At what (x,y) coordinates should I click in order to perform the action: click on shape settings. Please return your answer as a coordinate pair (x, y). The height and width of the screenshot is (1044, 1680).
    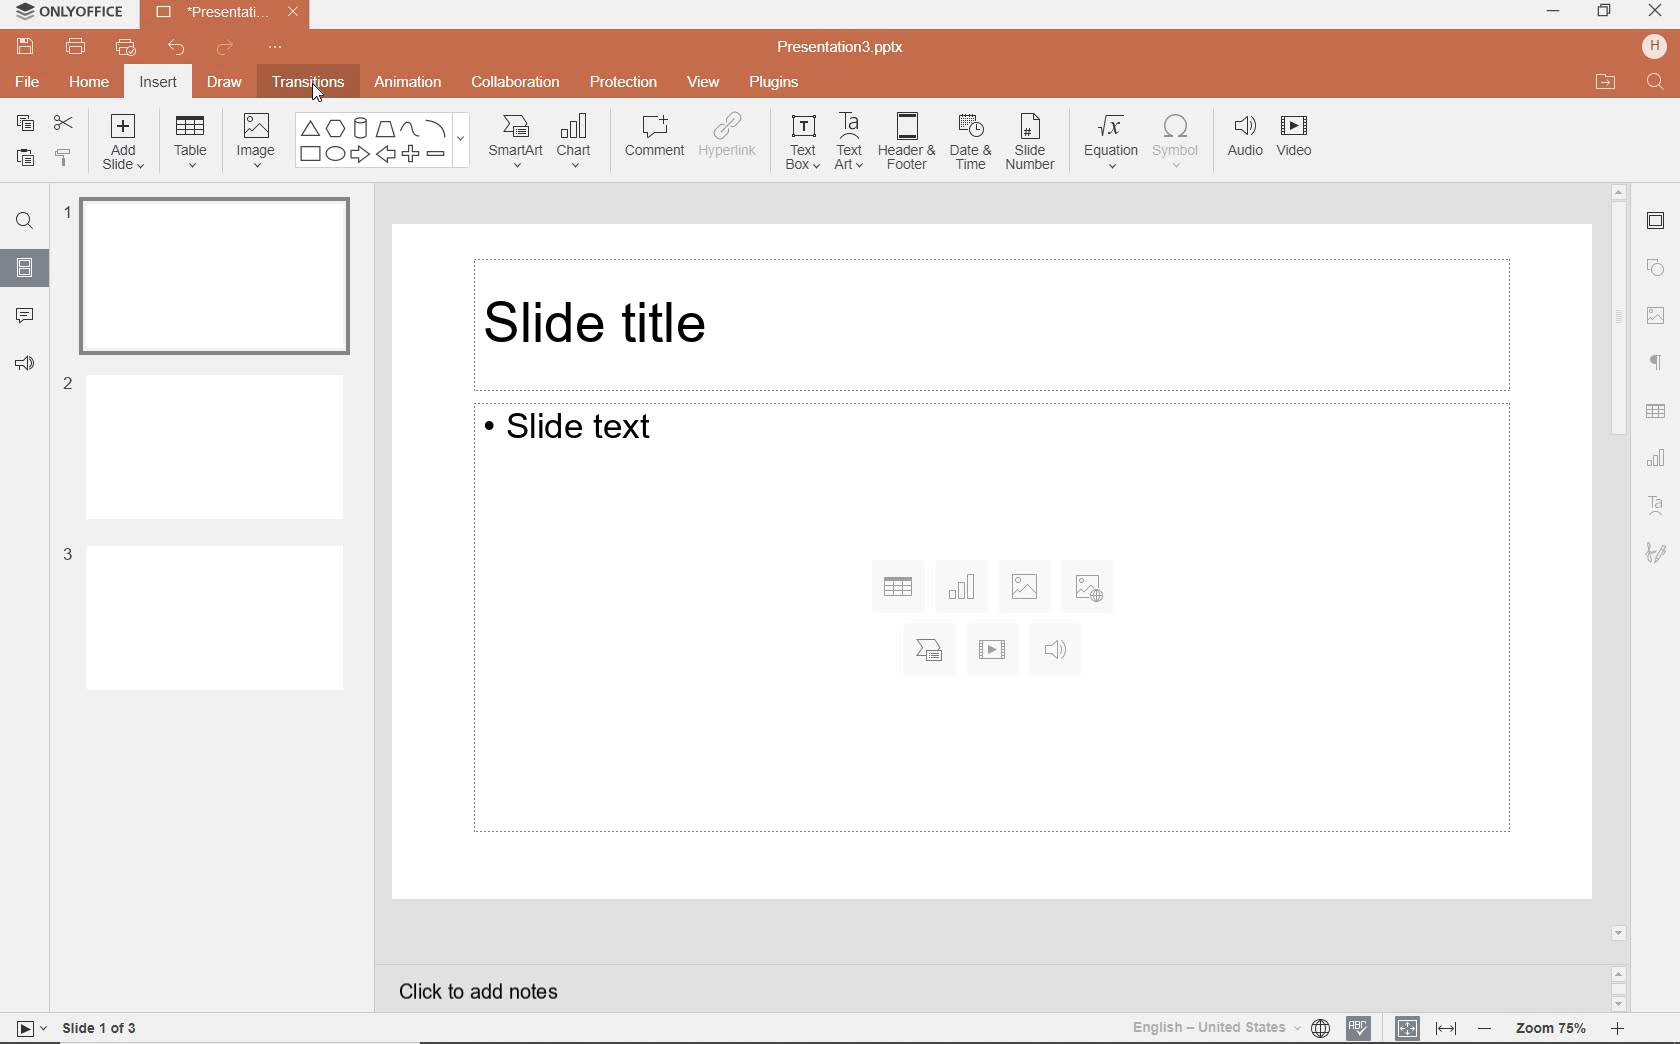
    Looking at the image, I should click on (1656, 268).